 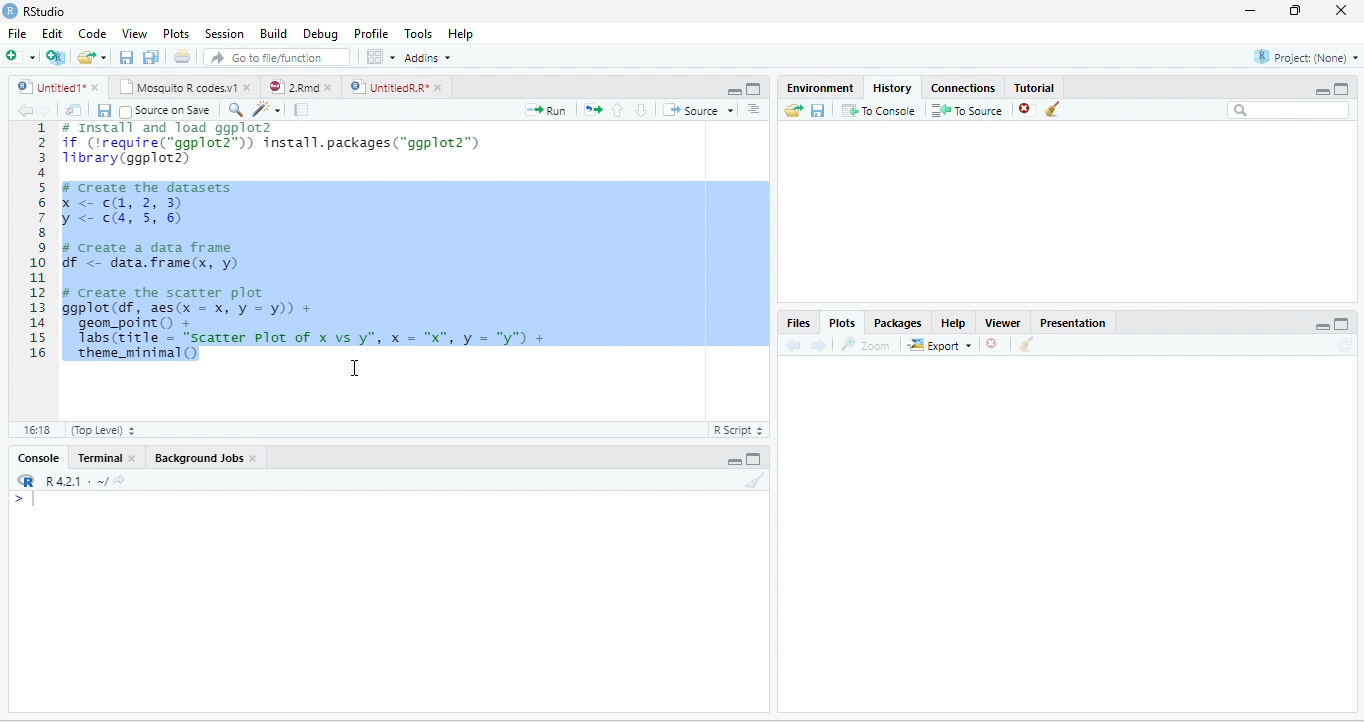 I want to click on Tutorial, so click(x=1035, y=86).